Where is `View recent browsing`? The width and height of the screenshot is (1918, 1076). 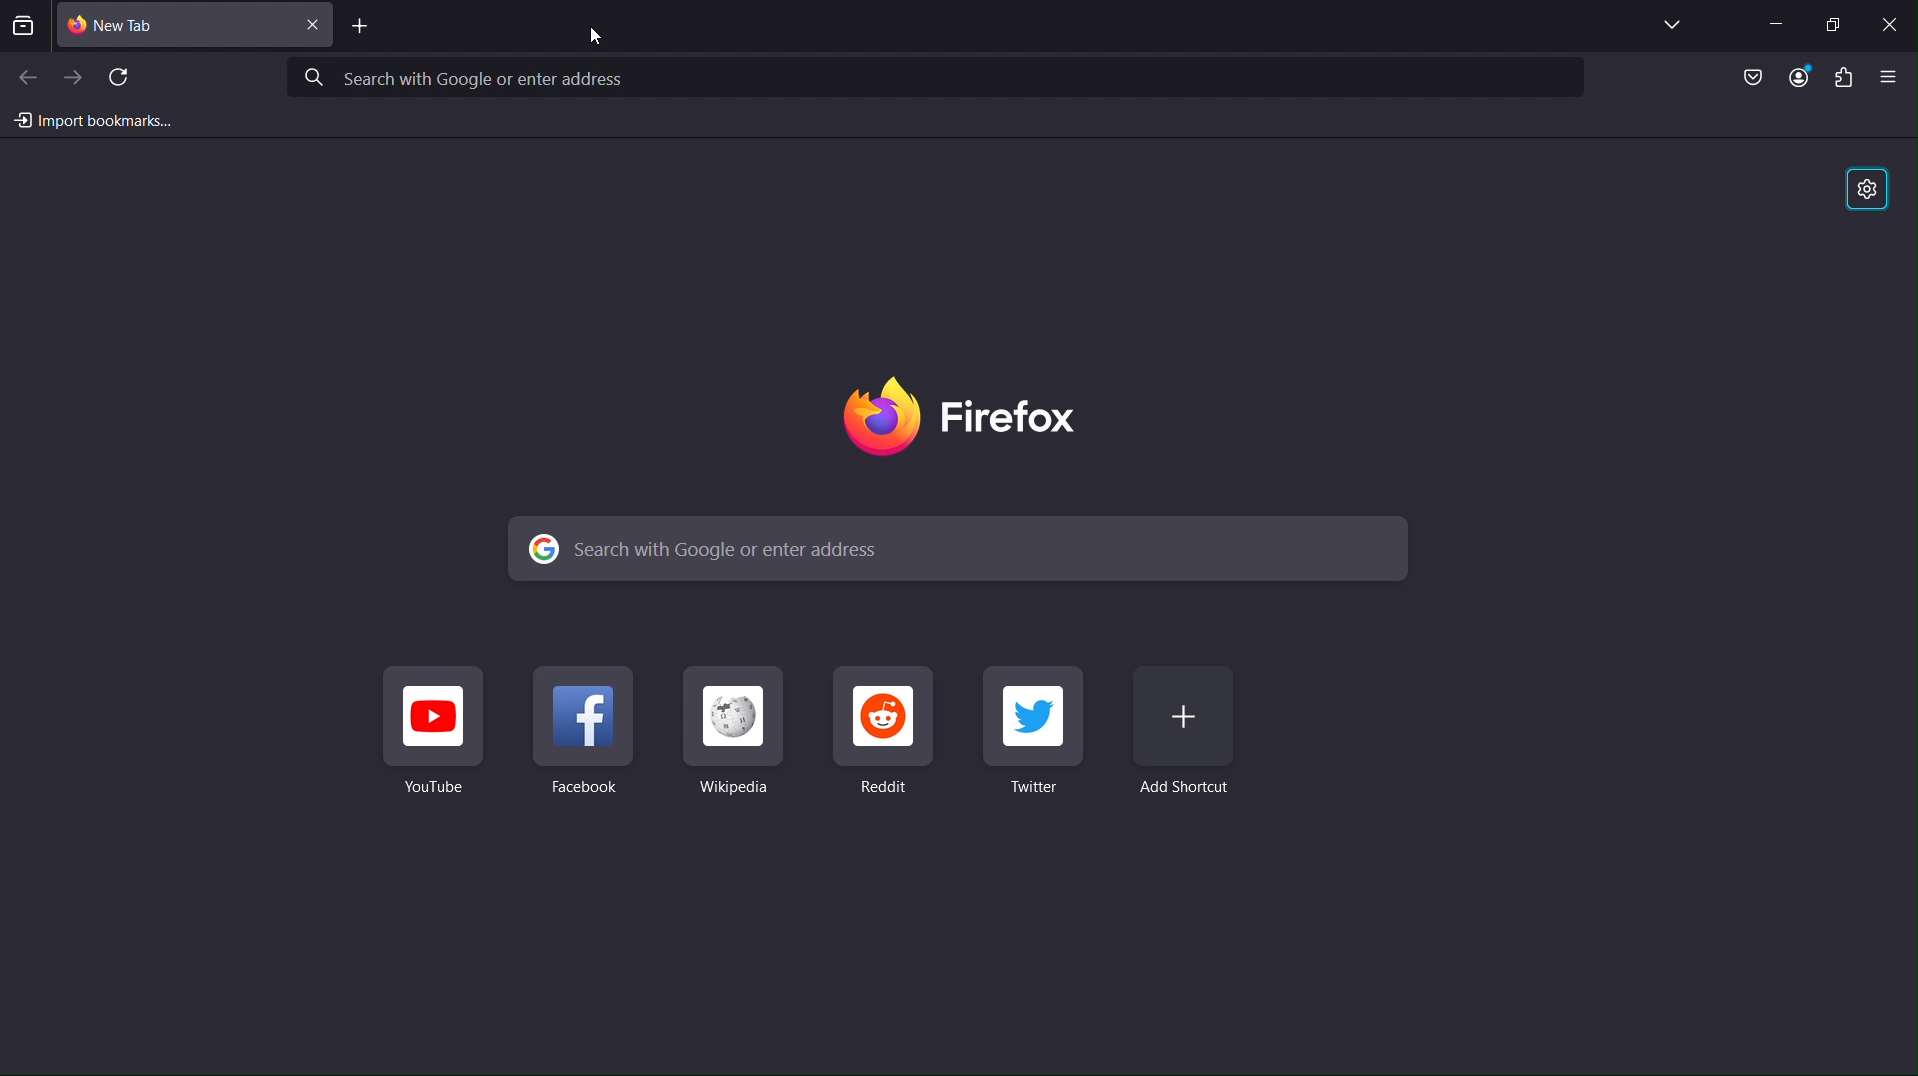
View recent browsing is located at coordinates (24, 22).